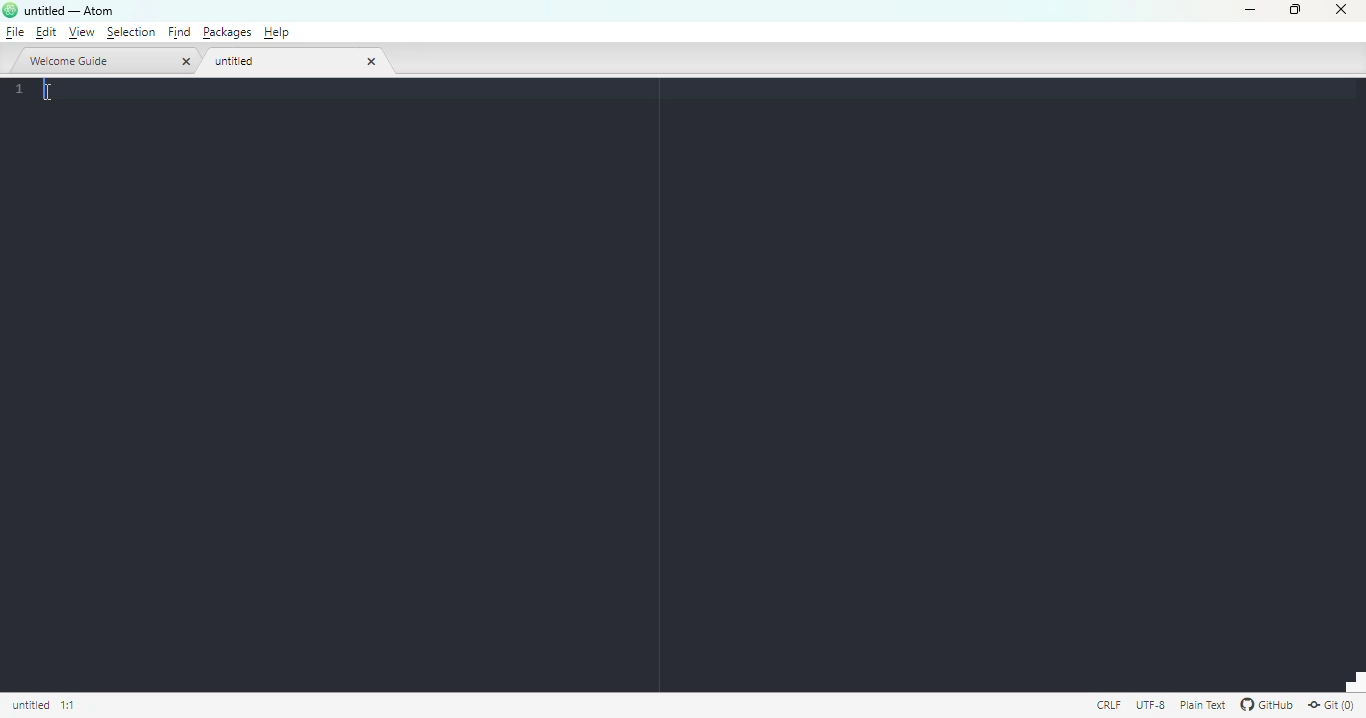  What do you see at coordinates (1201, 705) in the screenshot?
I see `file uses the plain text grammar` at bounding box center [1201, 705].